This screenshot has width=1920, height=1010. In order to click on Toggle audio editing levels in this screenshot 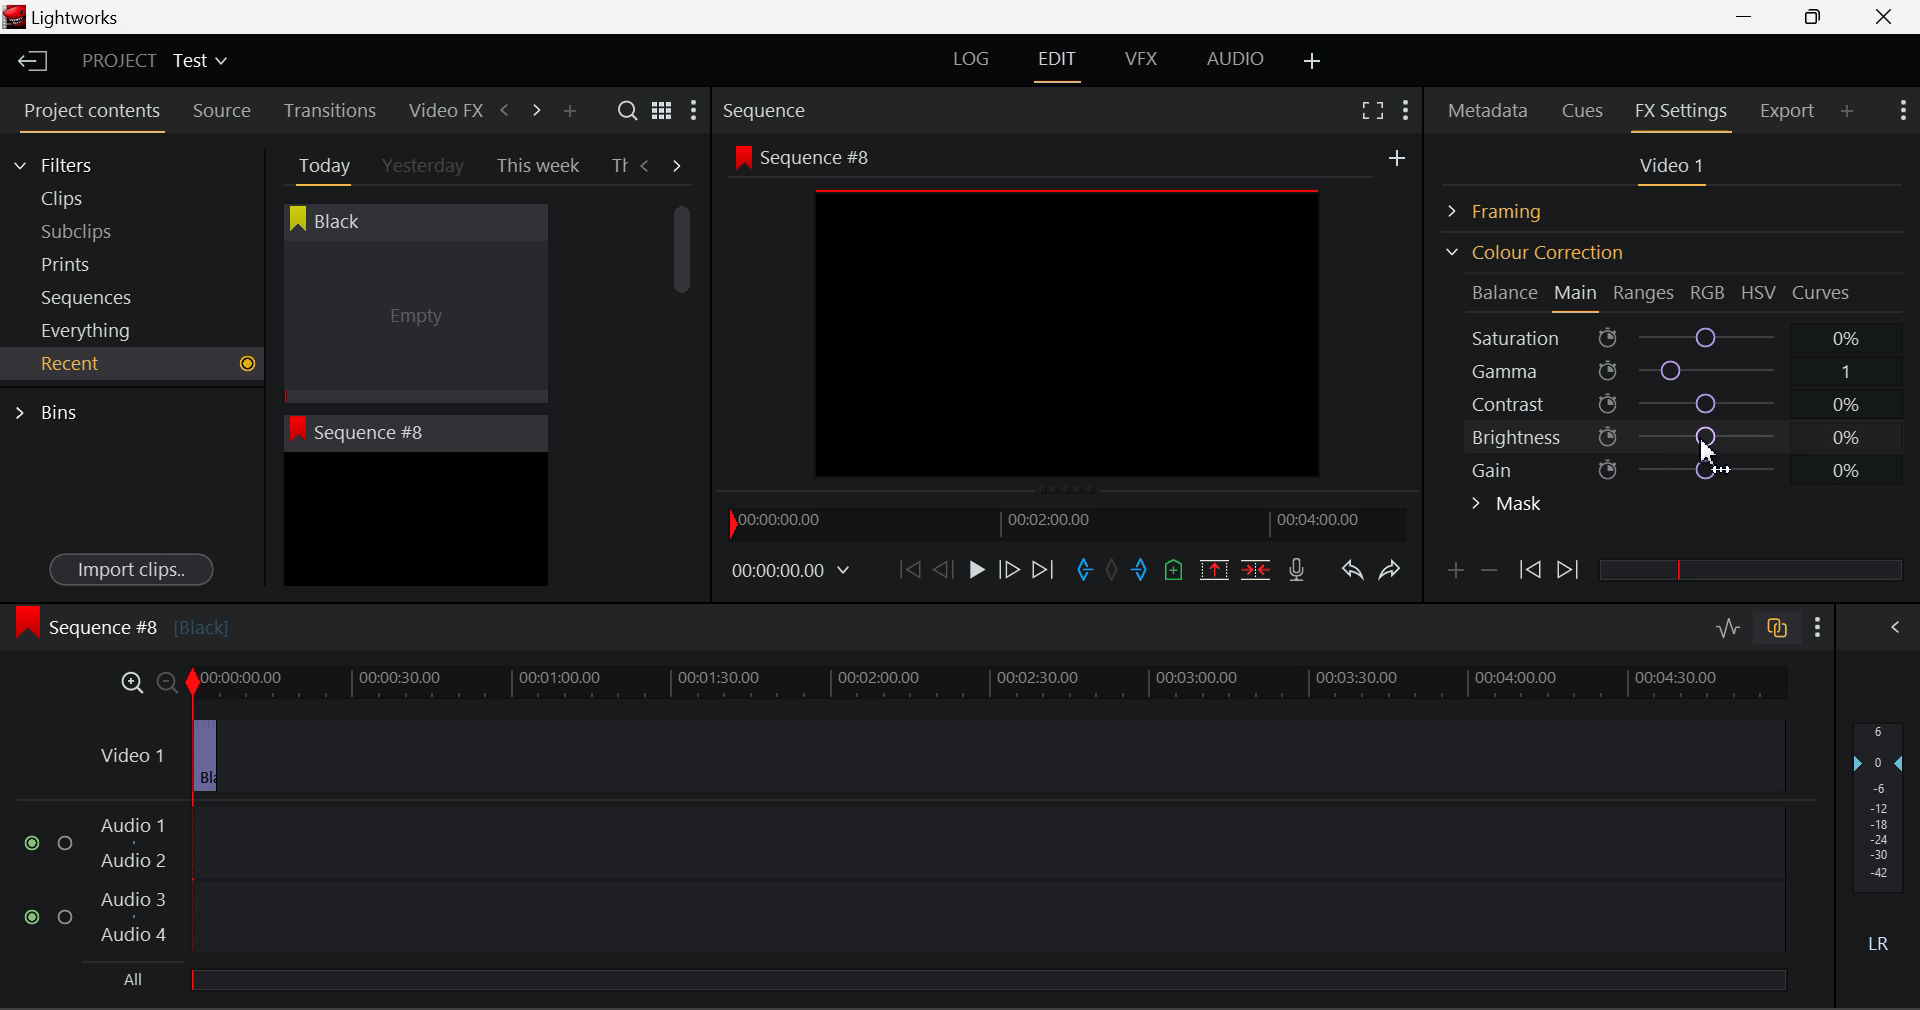, I will do `click(1730, 625)`.